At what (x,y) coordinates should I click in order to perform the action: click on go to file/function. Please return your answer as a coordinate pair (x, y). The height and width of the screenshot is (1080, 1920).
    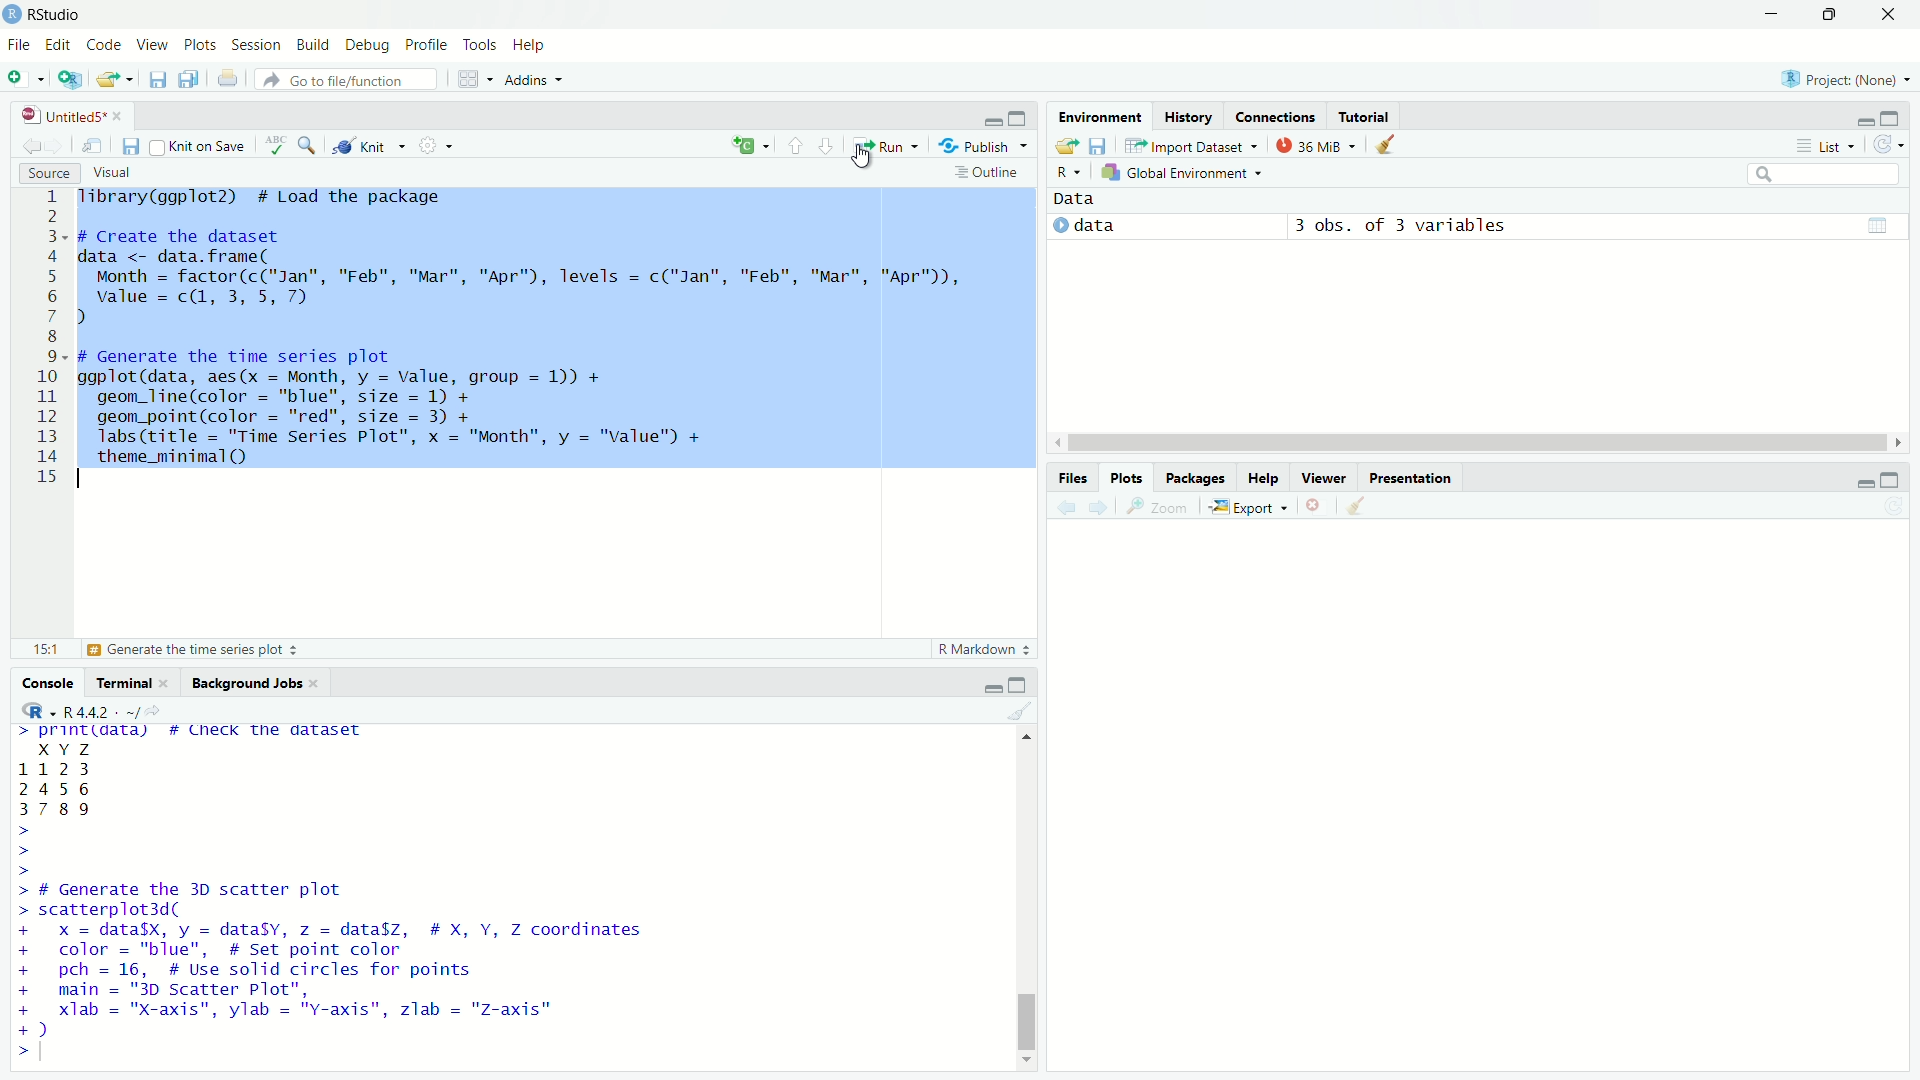
    Looking at the image, I should click on (346, 79).